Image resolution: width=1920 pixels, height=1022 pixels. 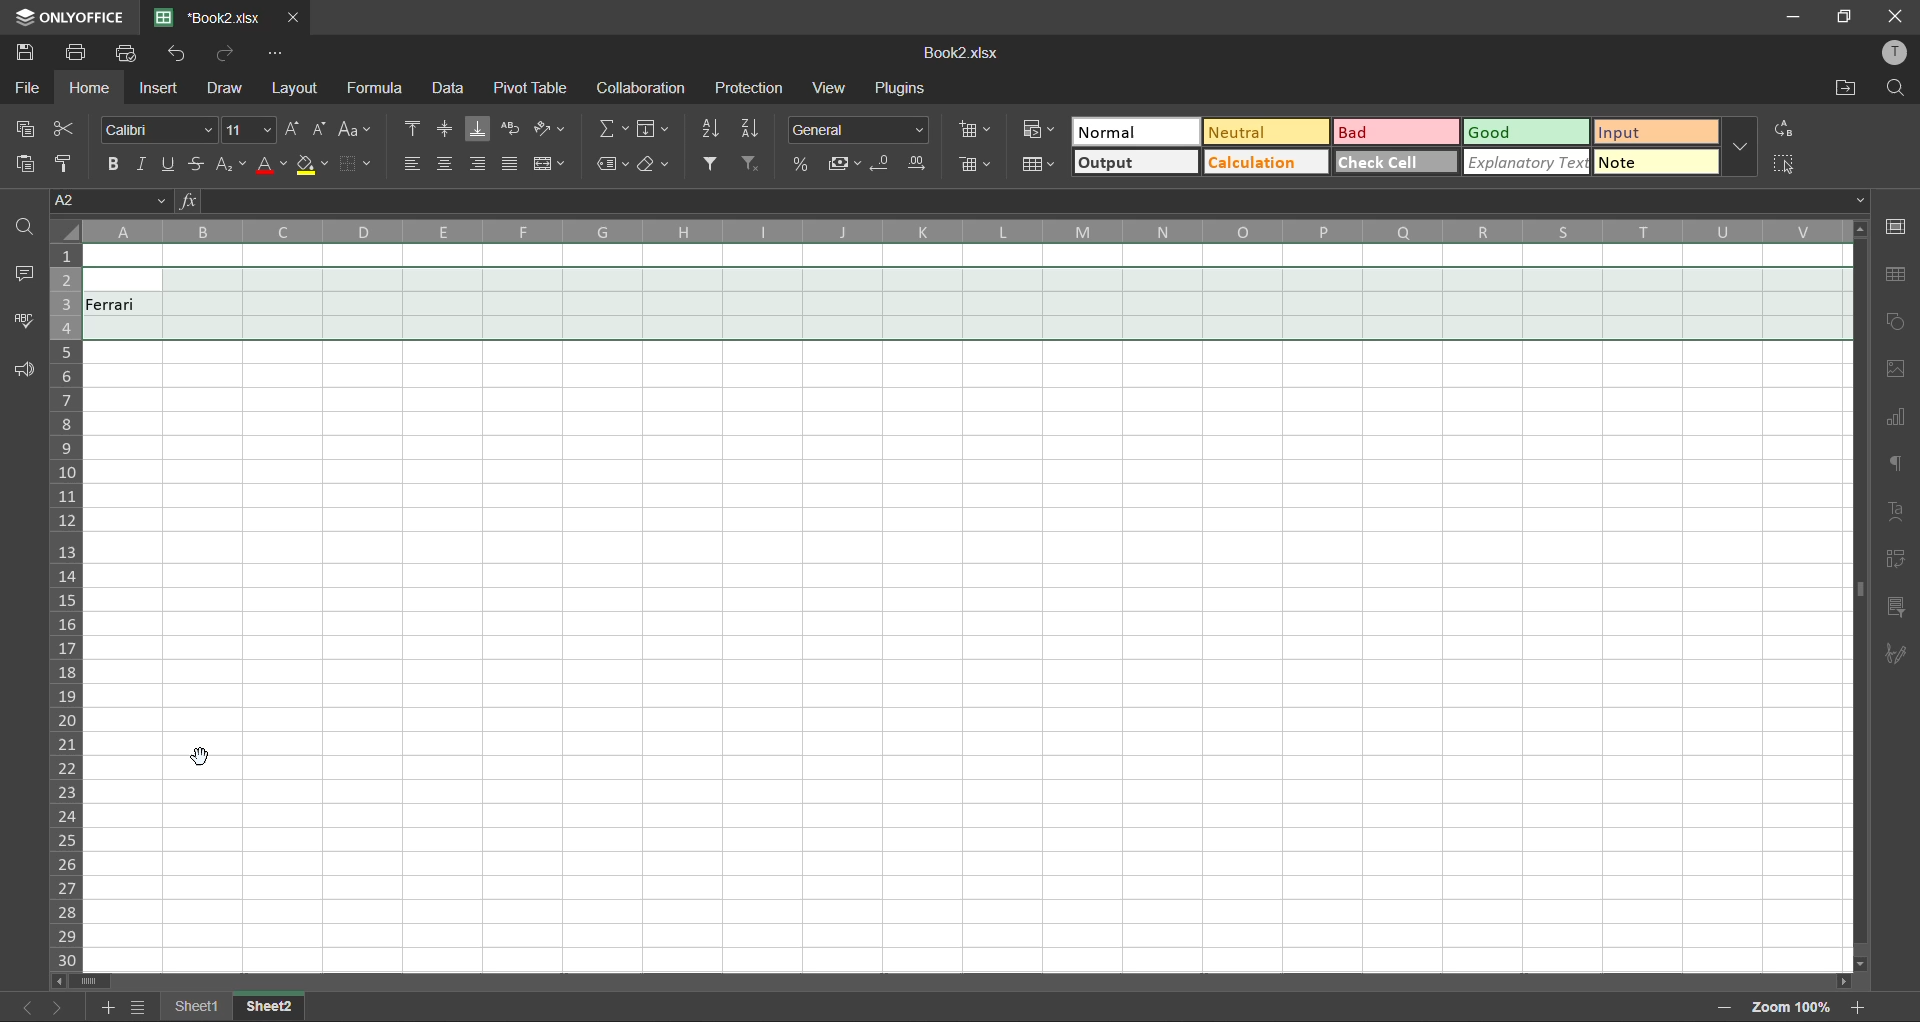 What do you see at coordinates (1649, 131) in the screenshot?
I see `input` at bounding box center [1649, 131].